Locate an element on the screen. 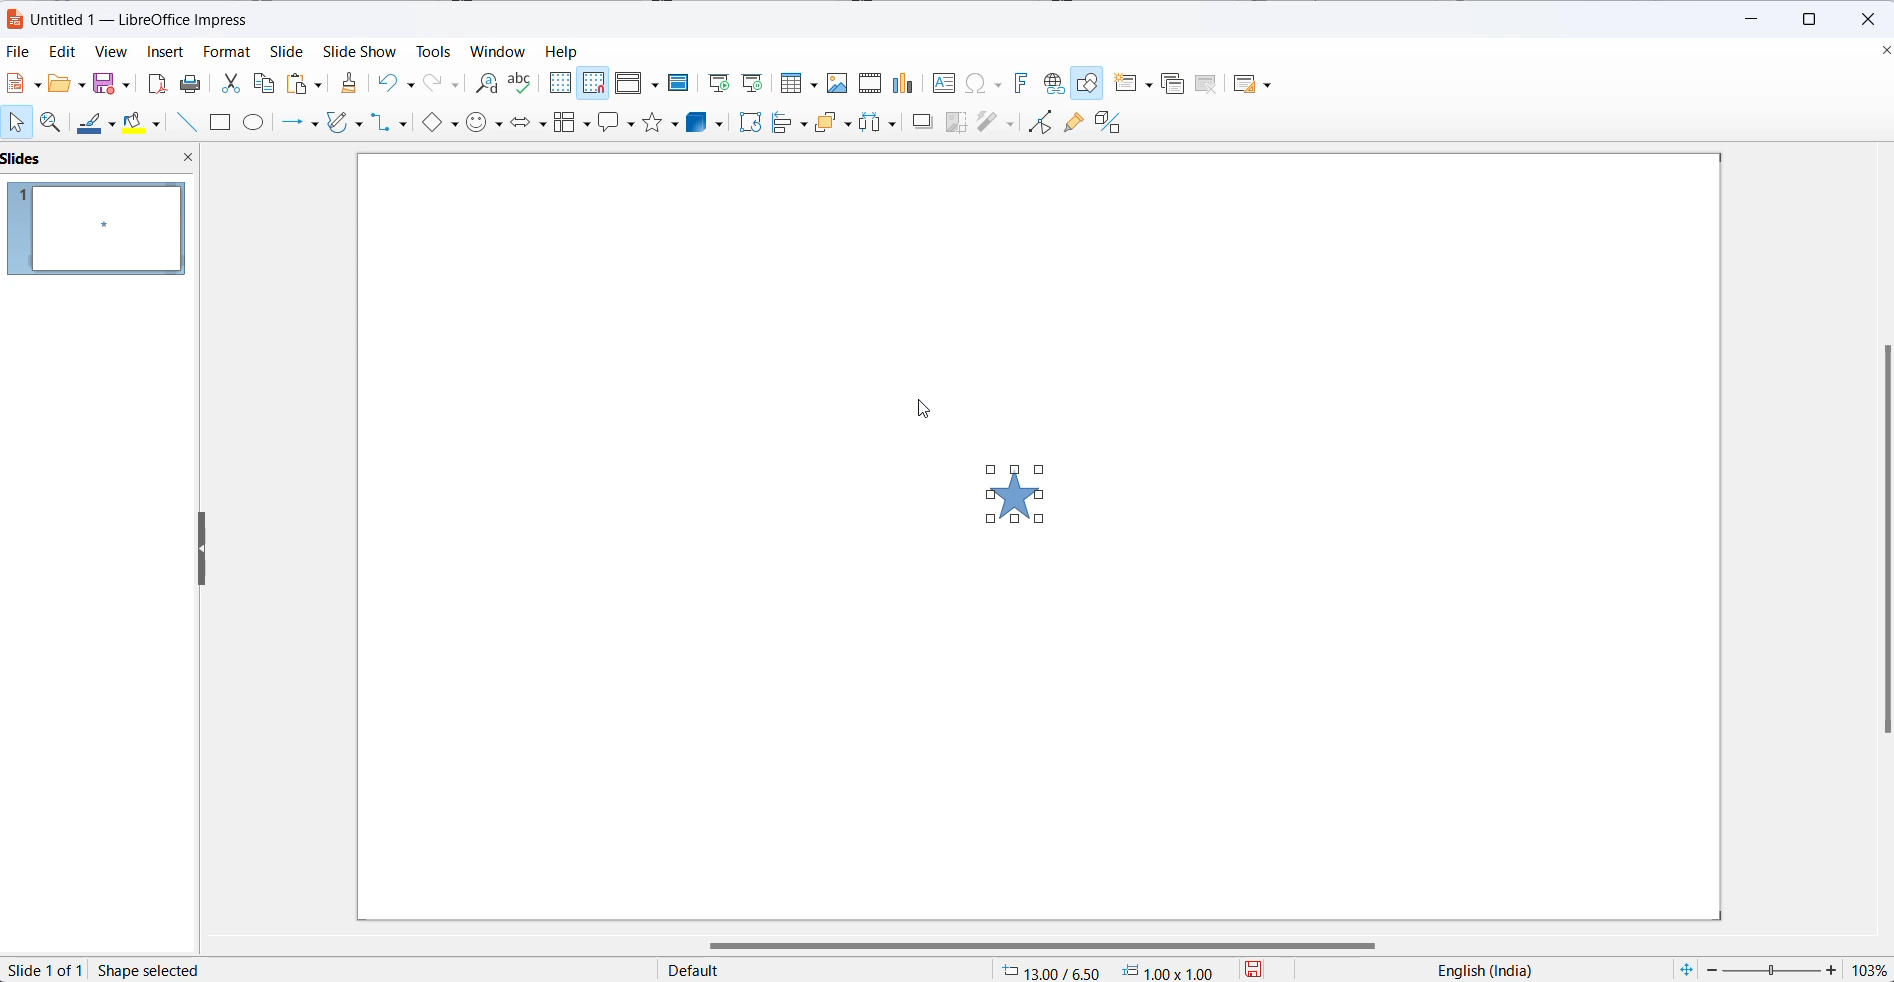 The height and width of the screenshot is (982, 1894).  is located at coordinates (881, 123).